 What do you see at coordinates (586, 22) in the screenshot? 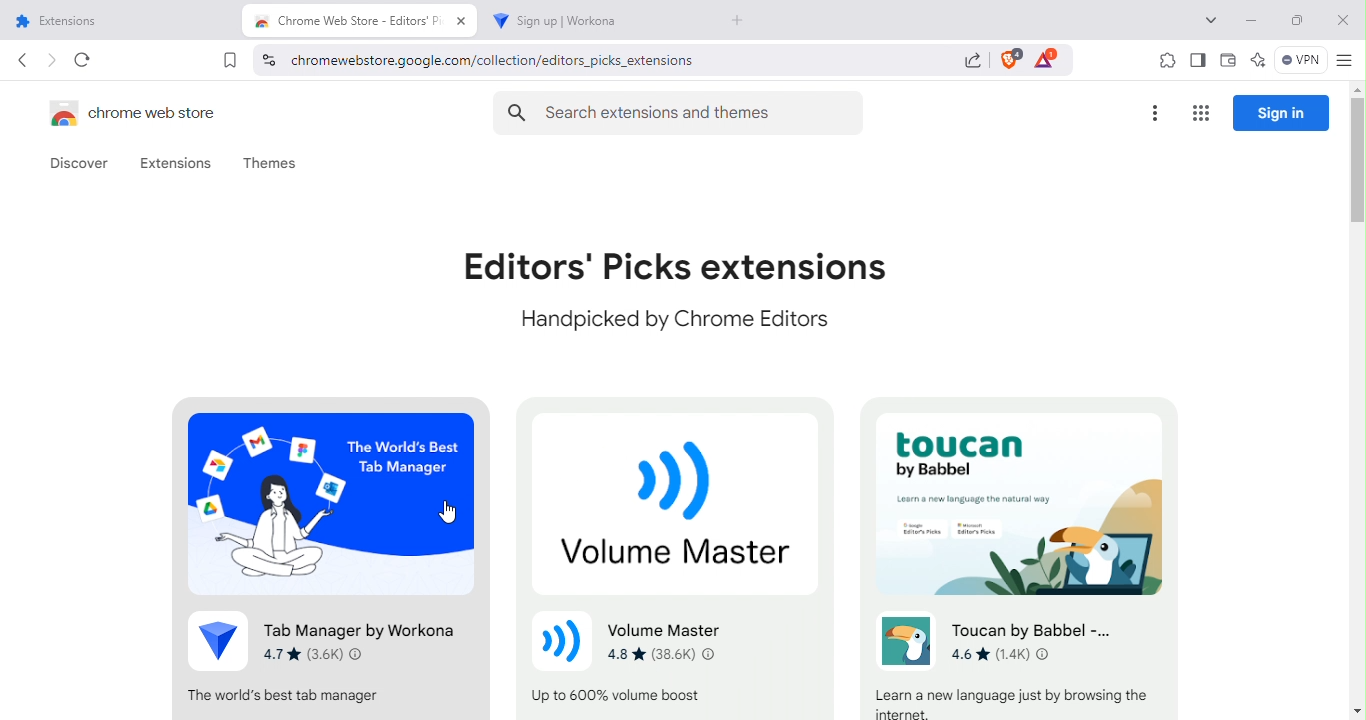
I see `Workona sign up page` at bounding box center [586, 22].